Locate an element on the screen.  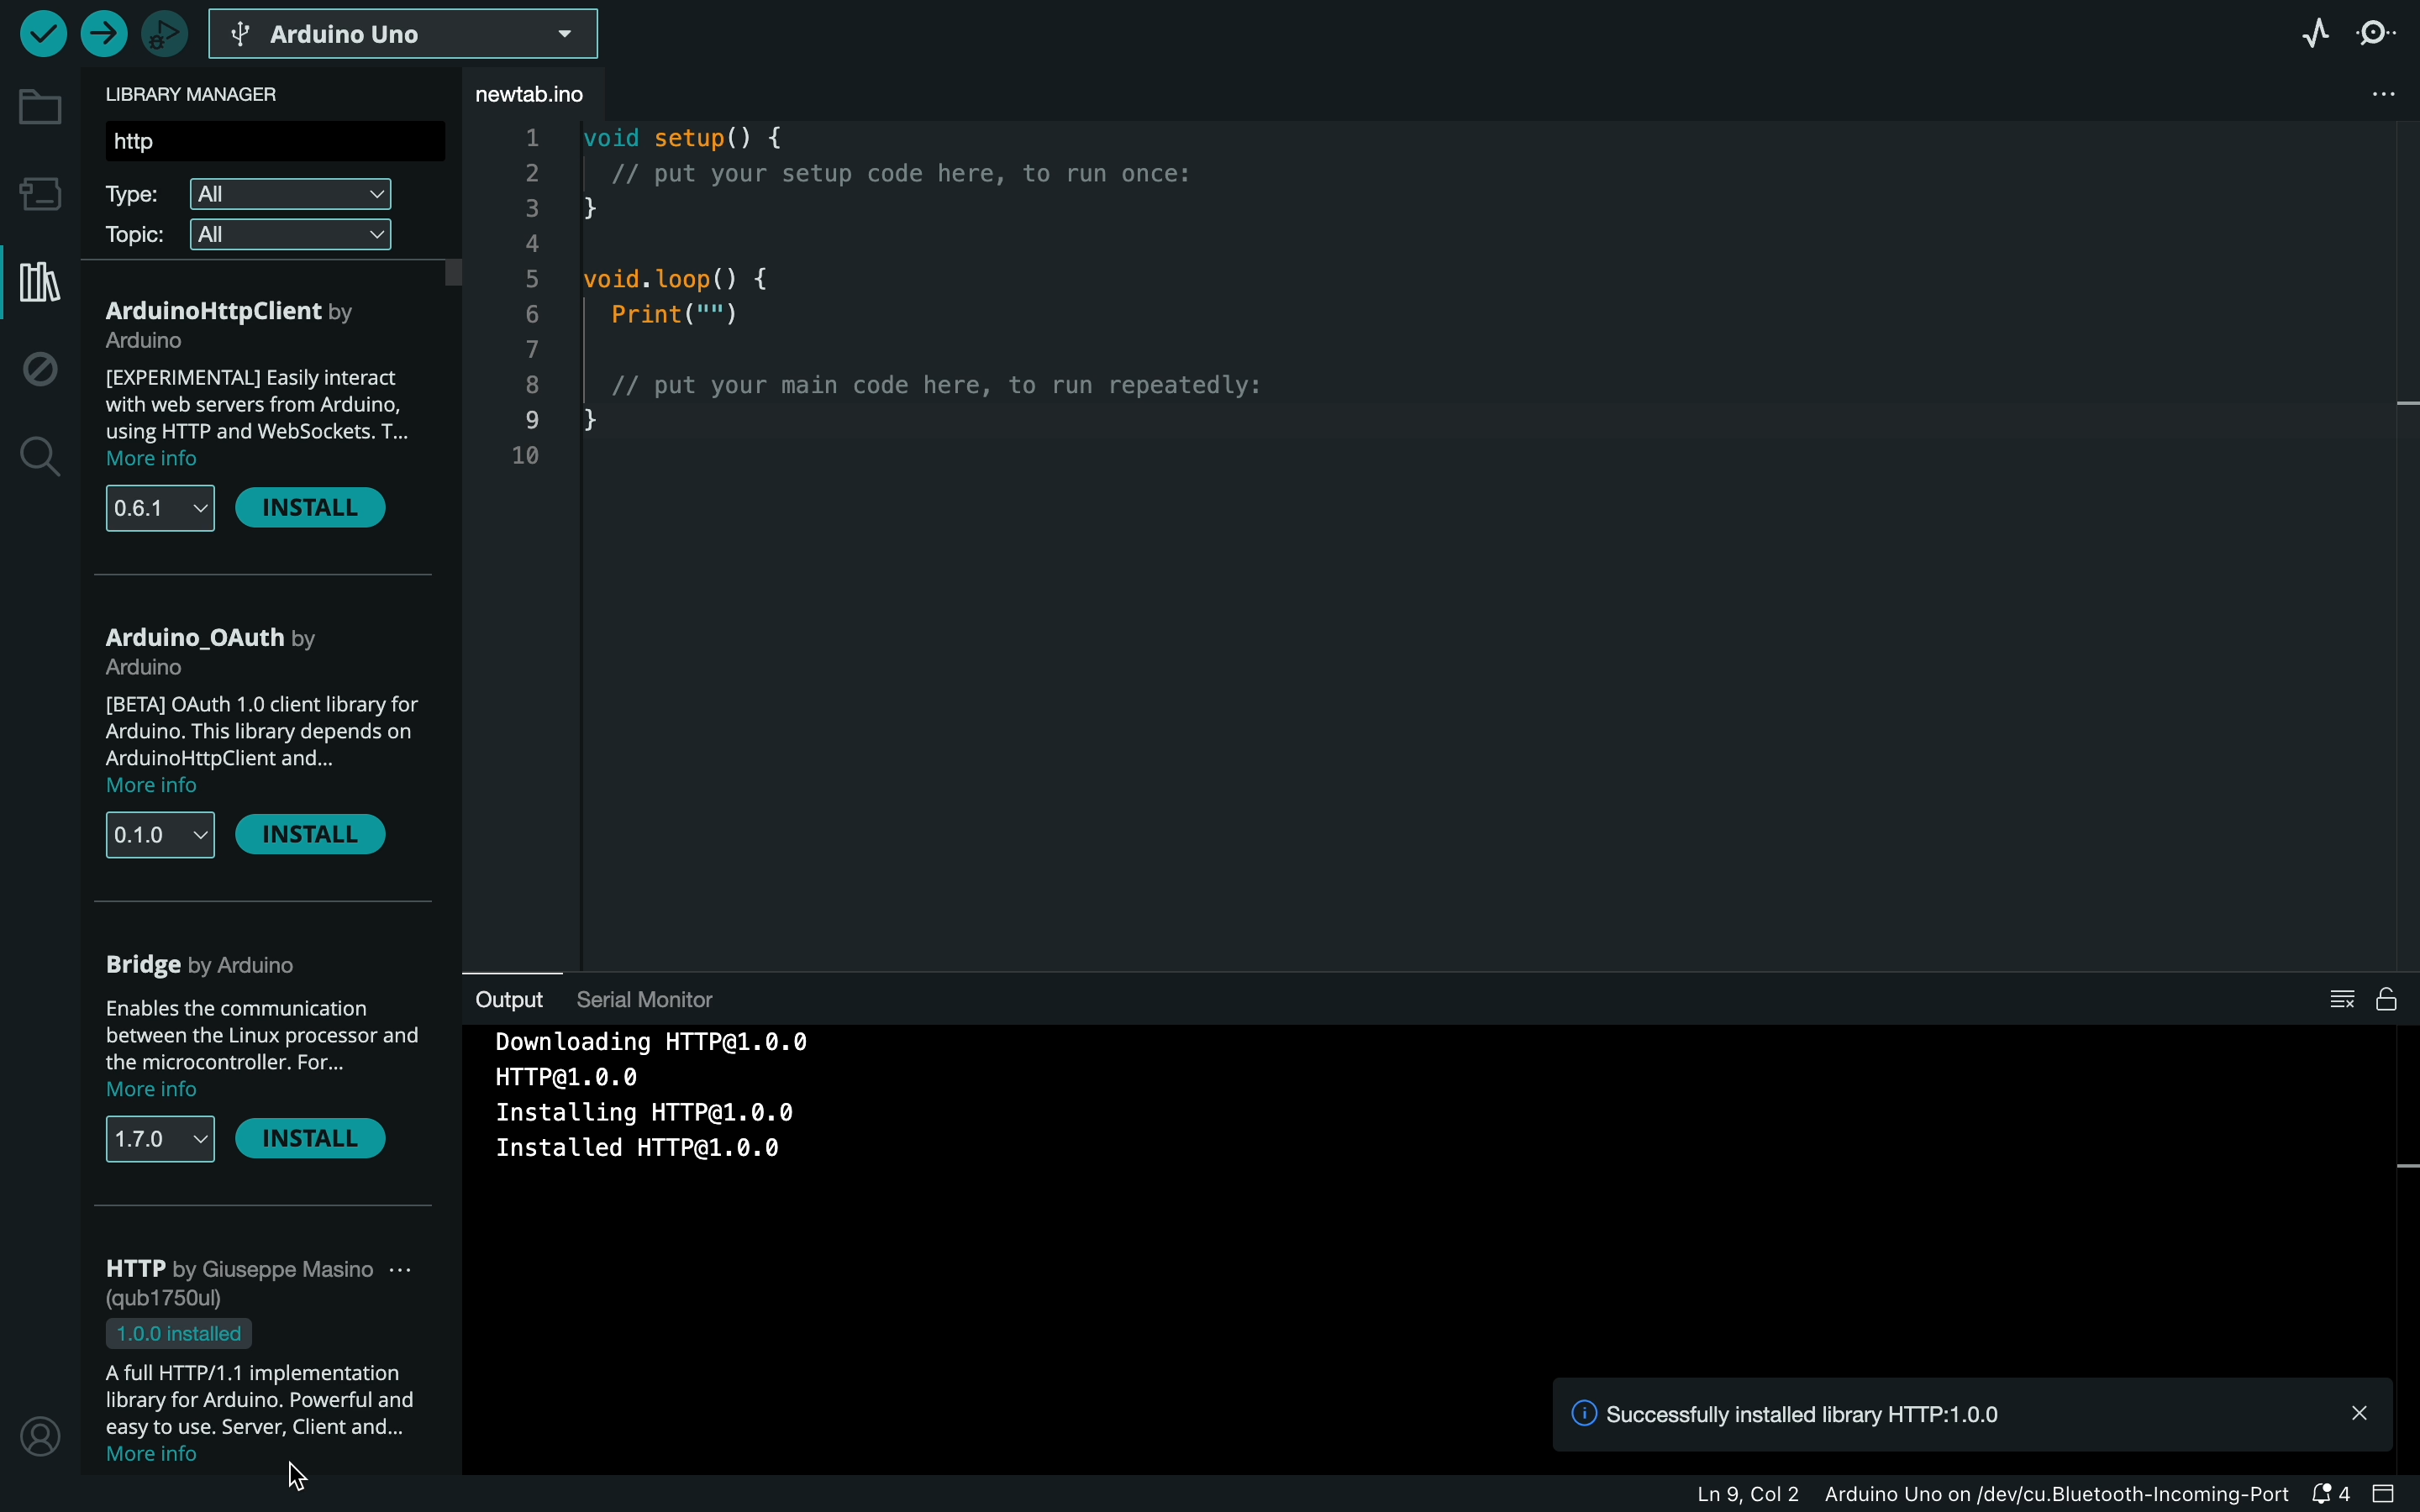
output is located at coordinates (510, 996).